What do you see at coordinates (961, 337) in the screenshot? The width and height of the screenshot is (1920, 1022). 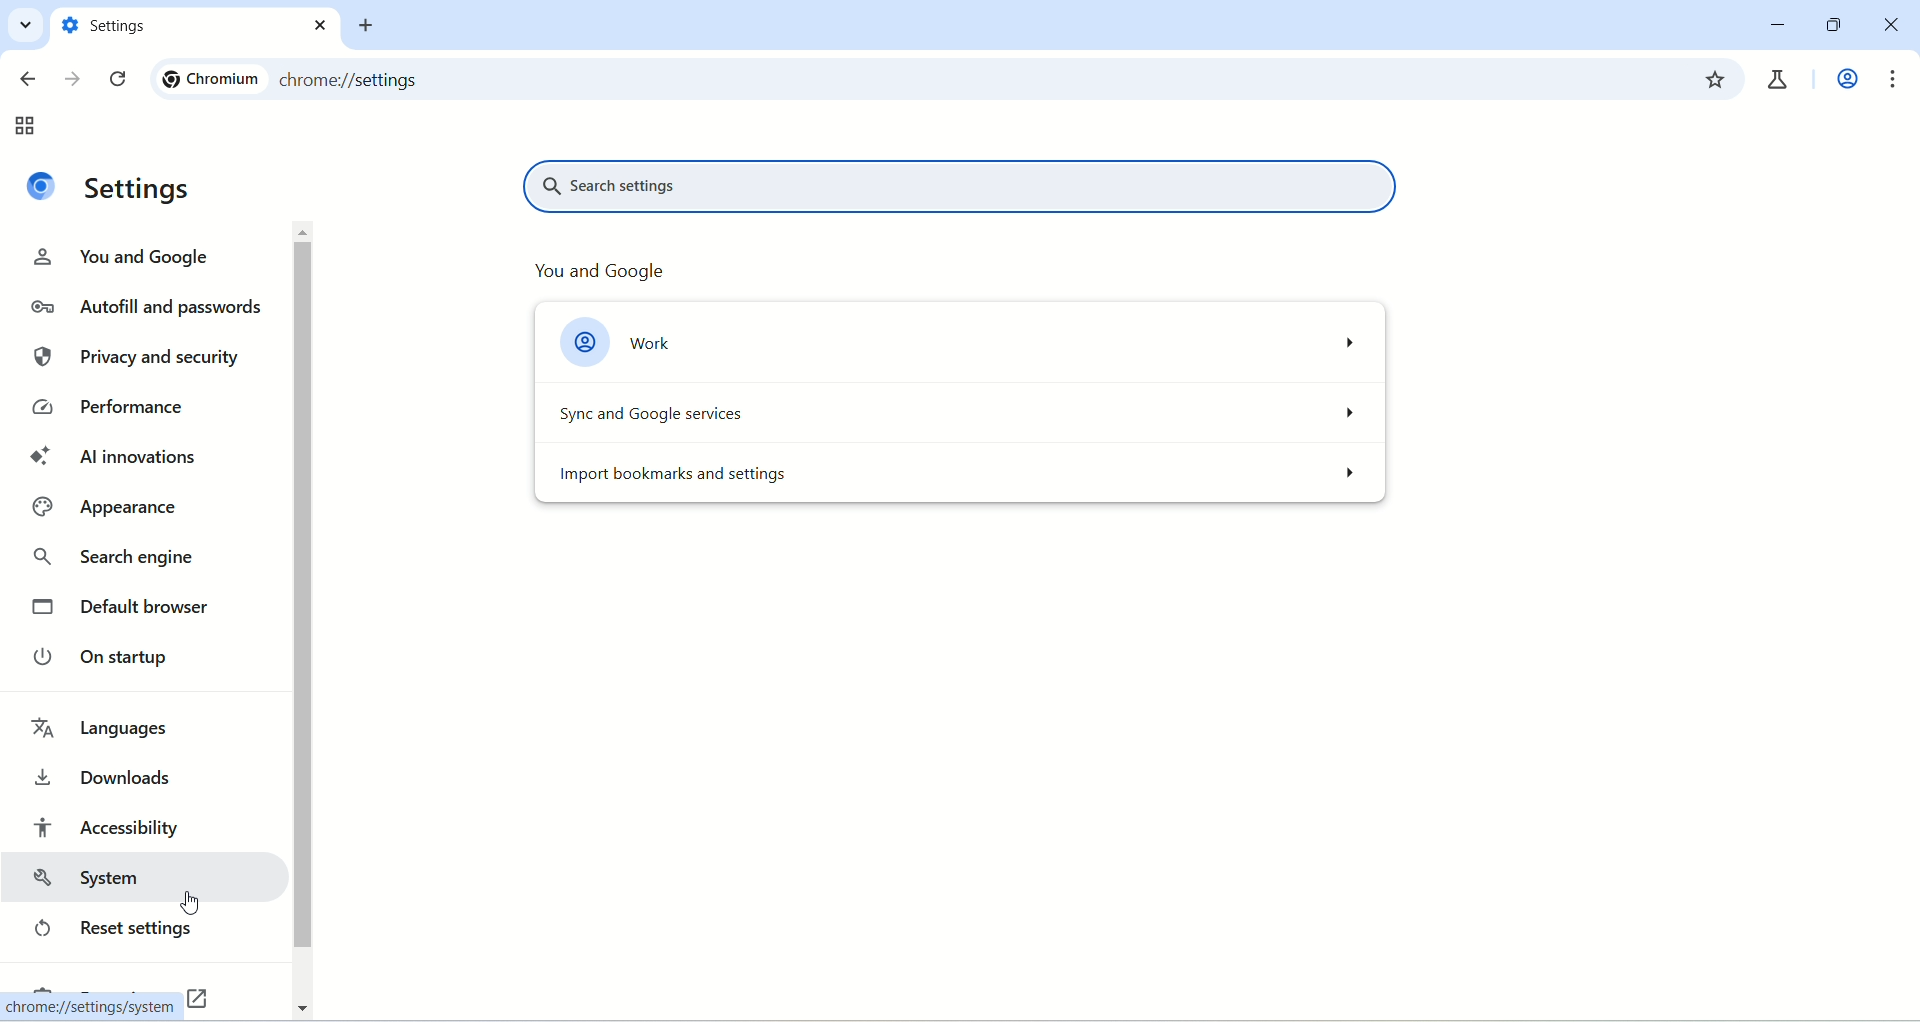 I see `work` at bounding box center [961, 337].